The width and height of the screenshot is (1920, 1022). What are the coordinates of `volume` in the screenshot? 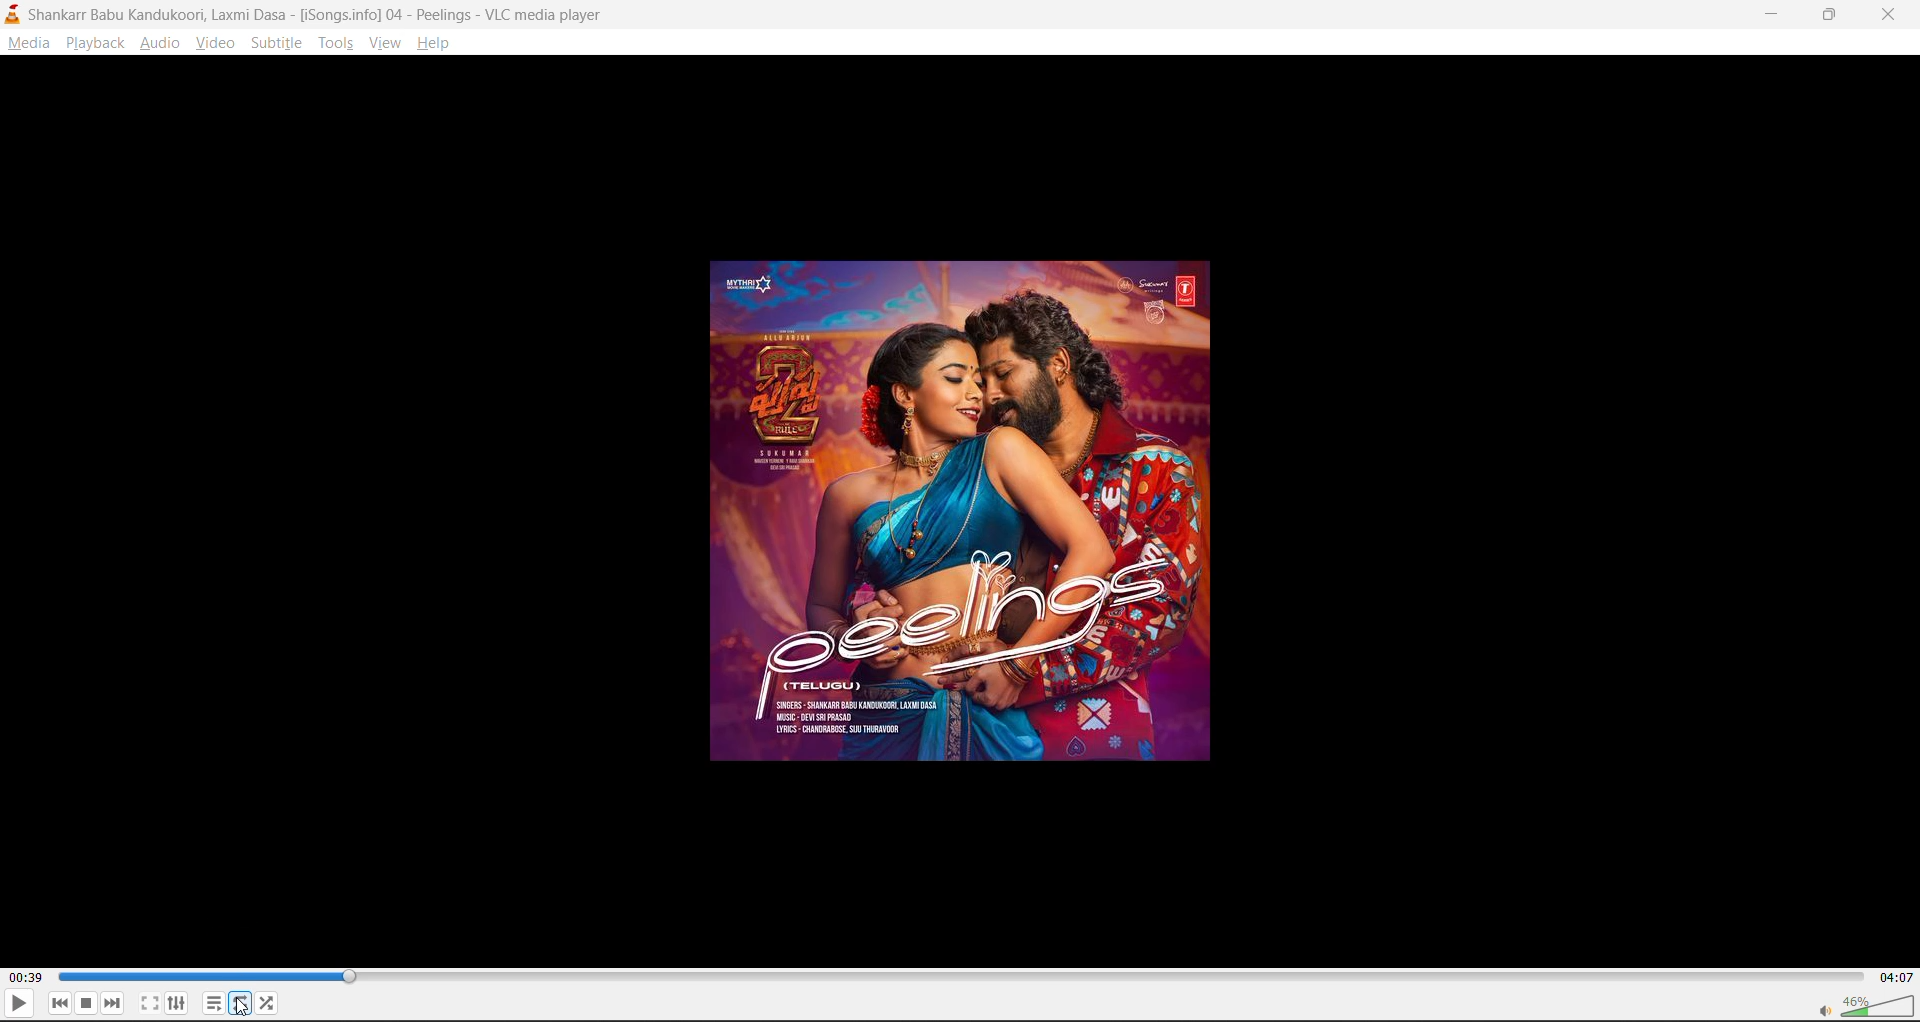 It's located at (1870, 1005).